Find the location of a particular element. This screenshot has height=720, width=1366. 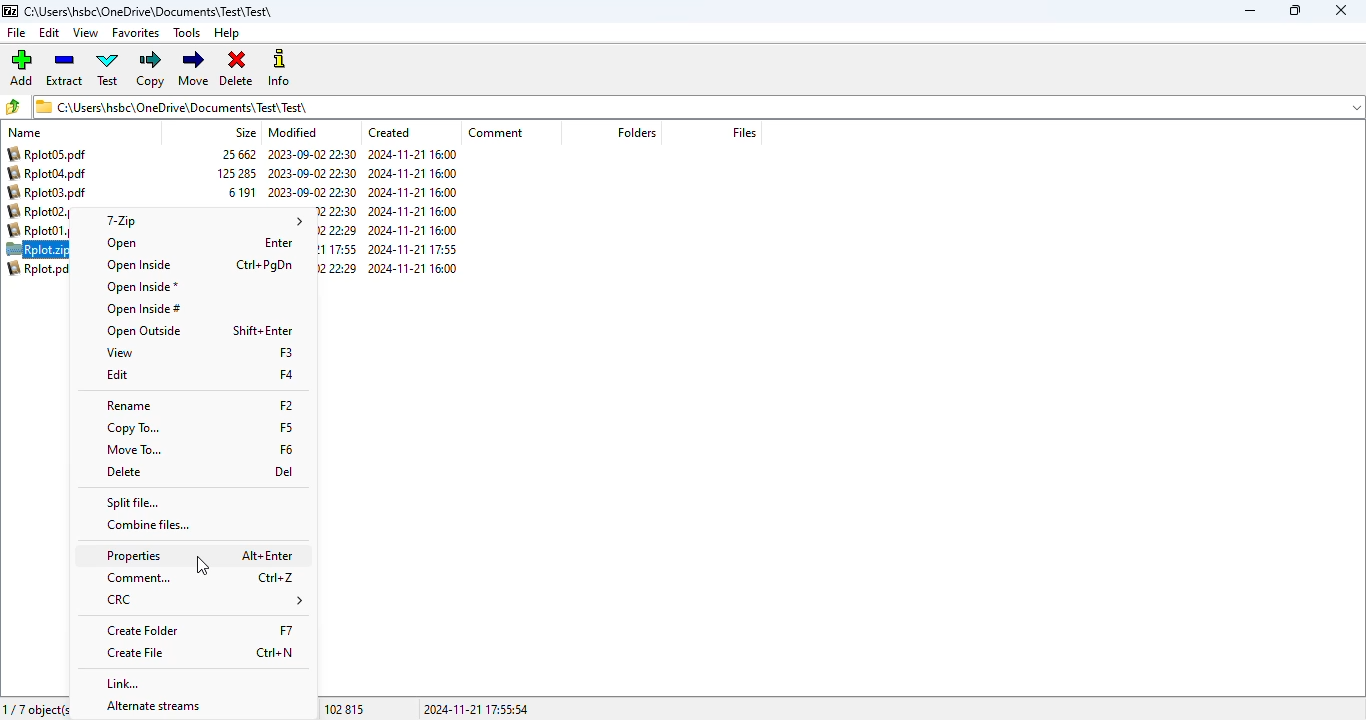

maximize is located at coordinates (1294, 10).